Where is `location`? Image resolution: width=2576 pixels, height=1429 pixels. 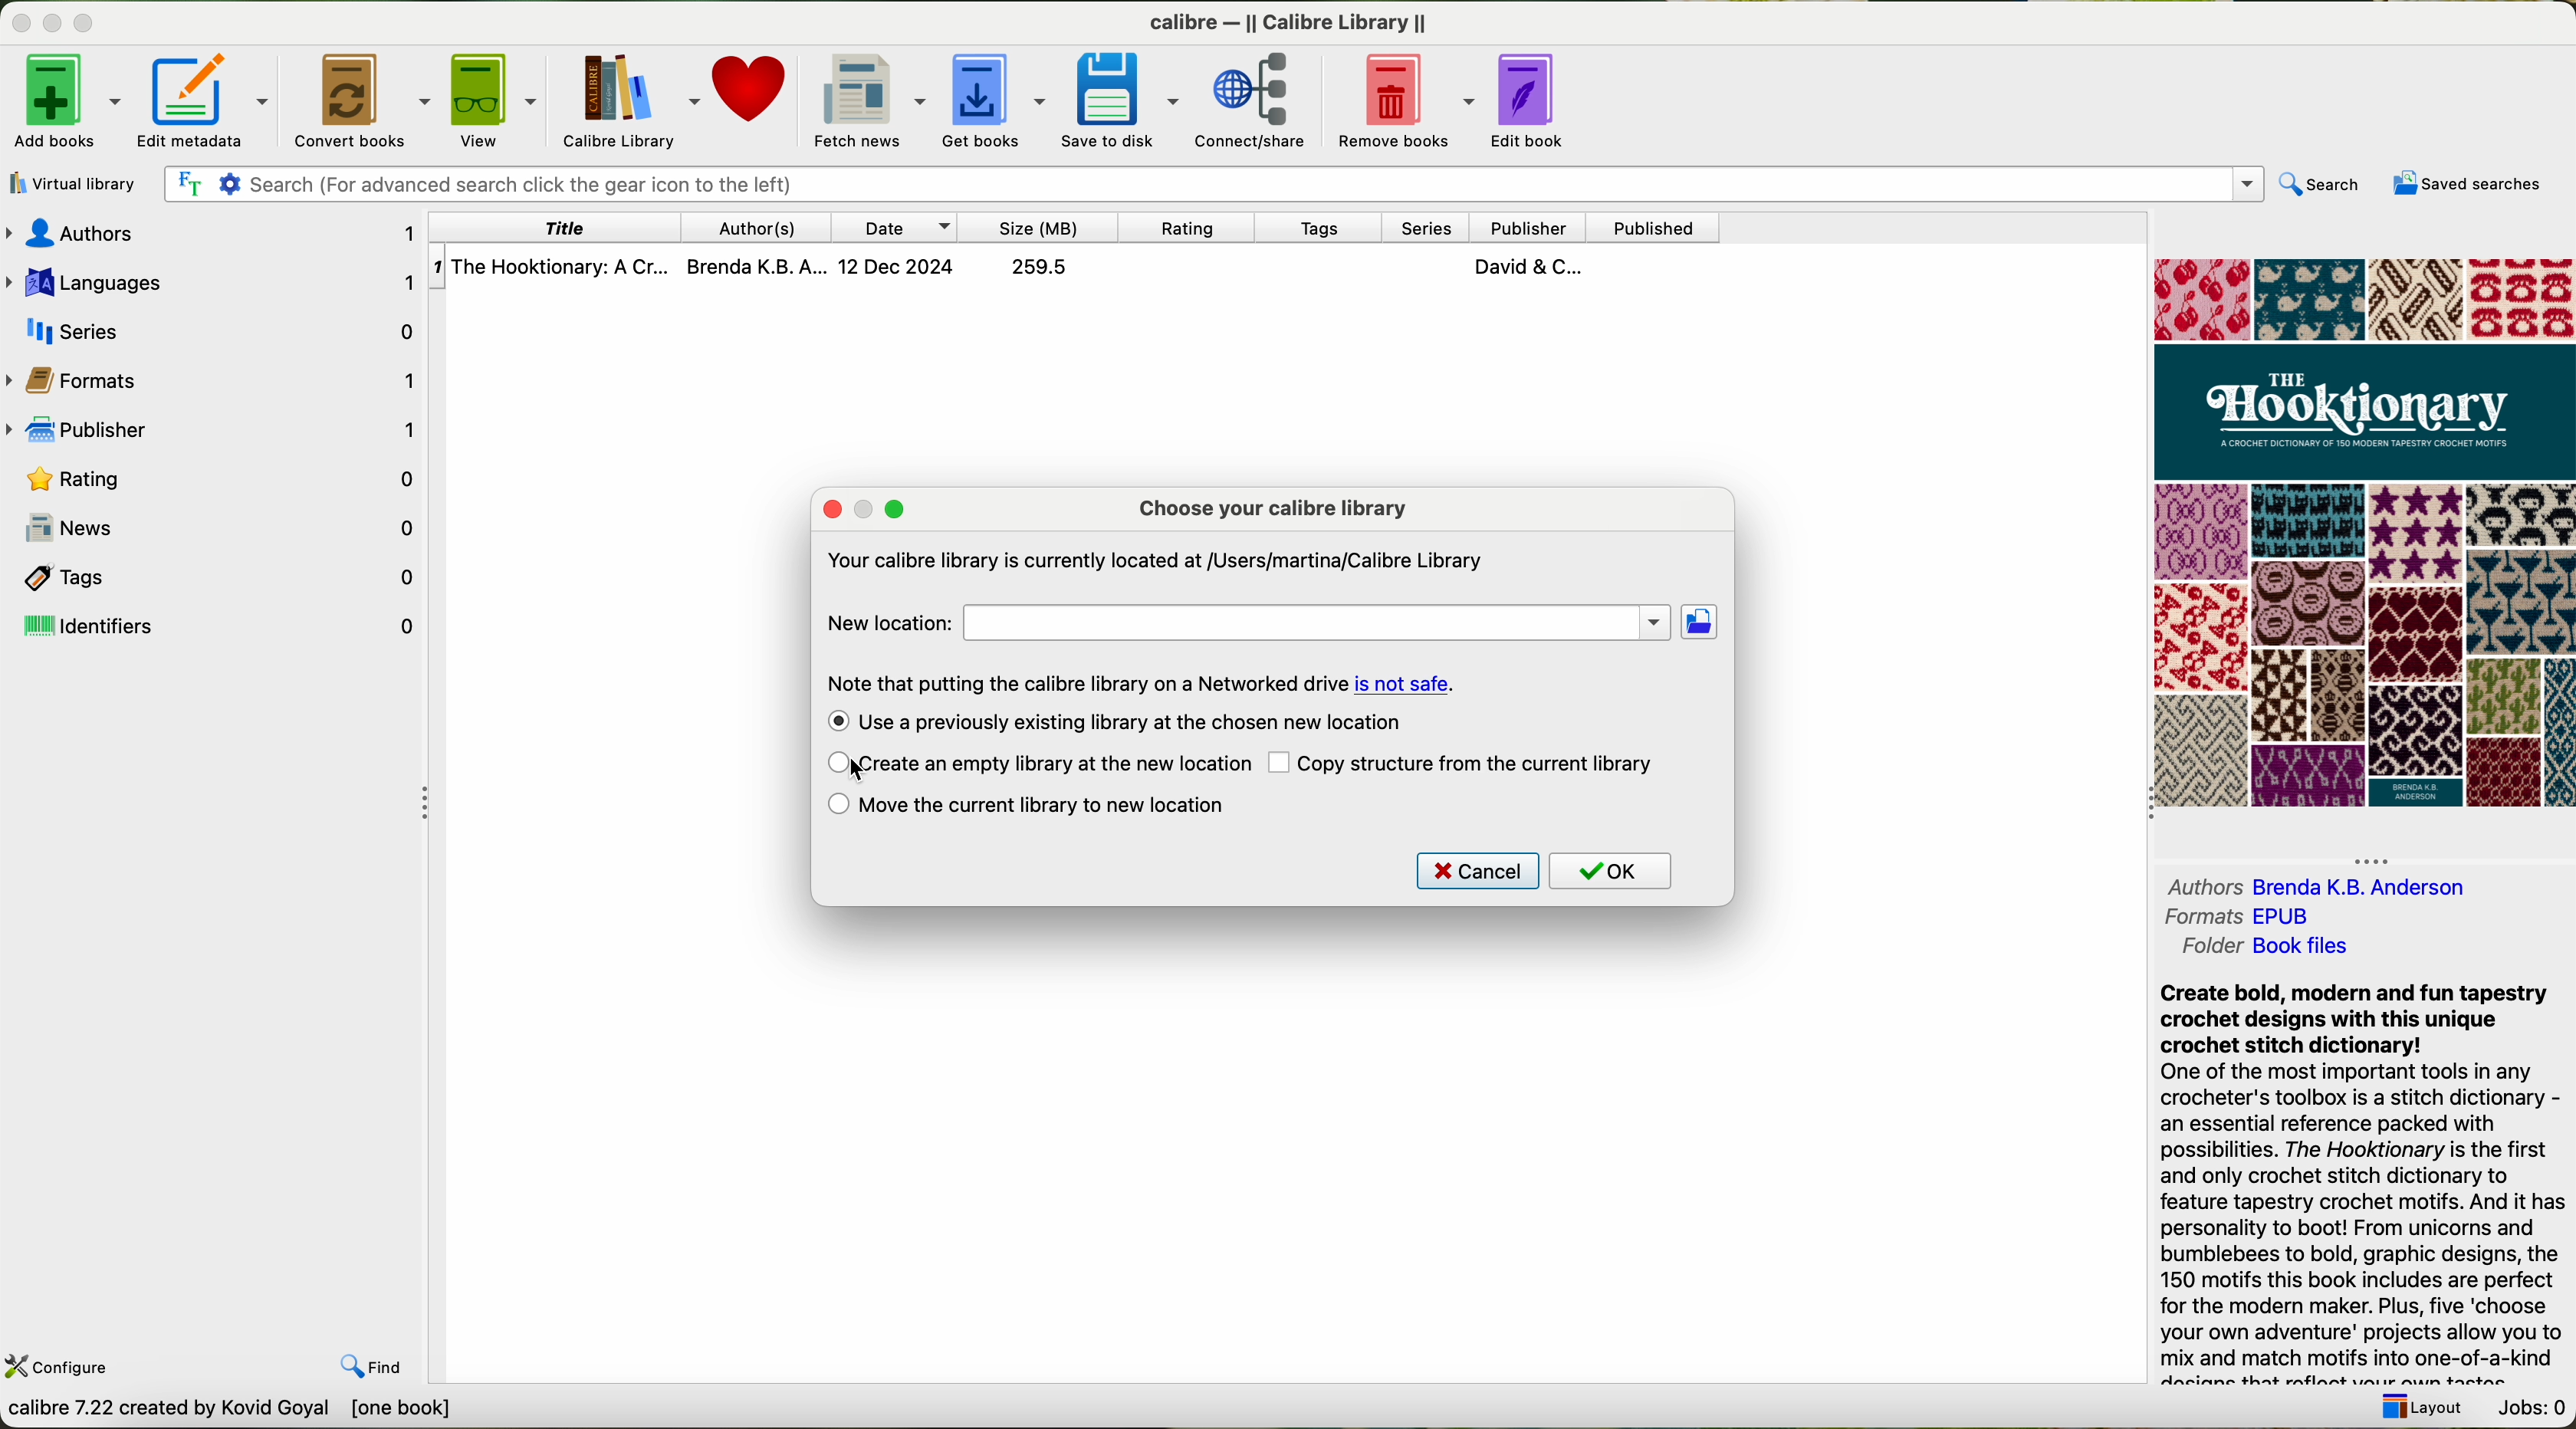 location is located at coordinates (1708, 626).